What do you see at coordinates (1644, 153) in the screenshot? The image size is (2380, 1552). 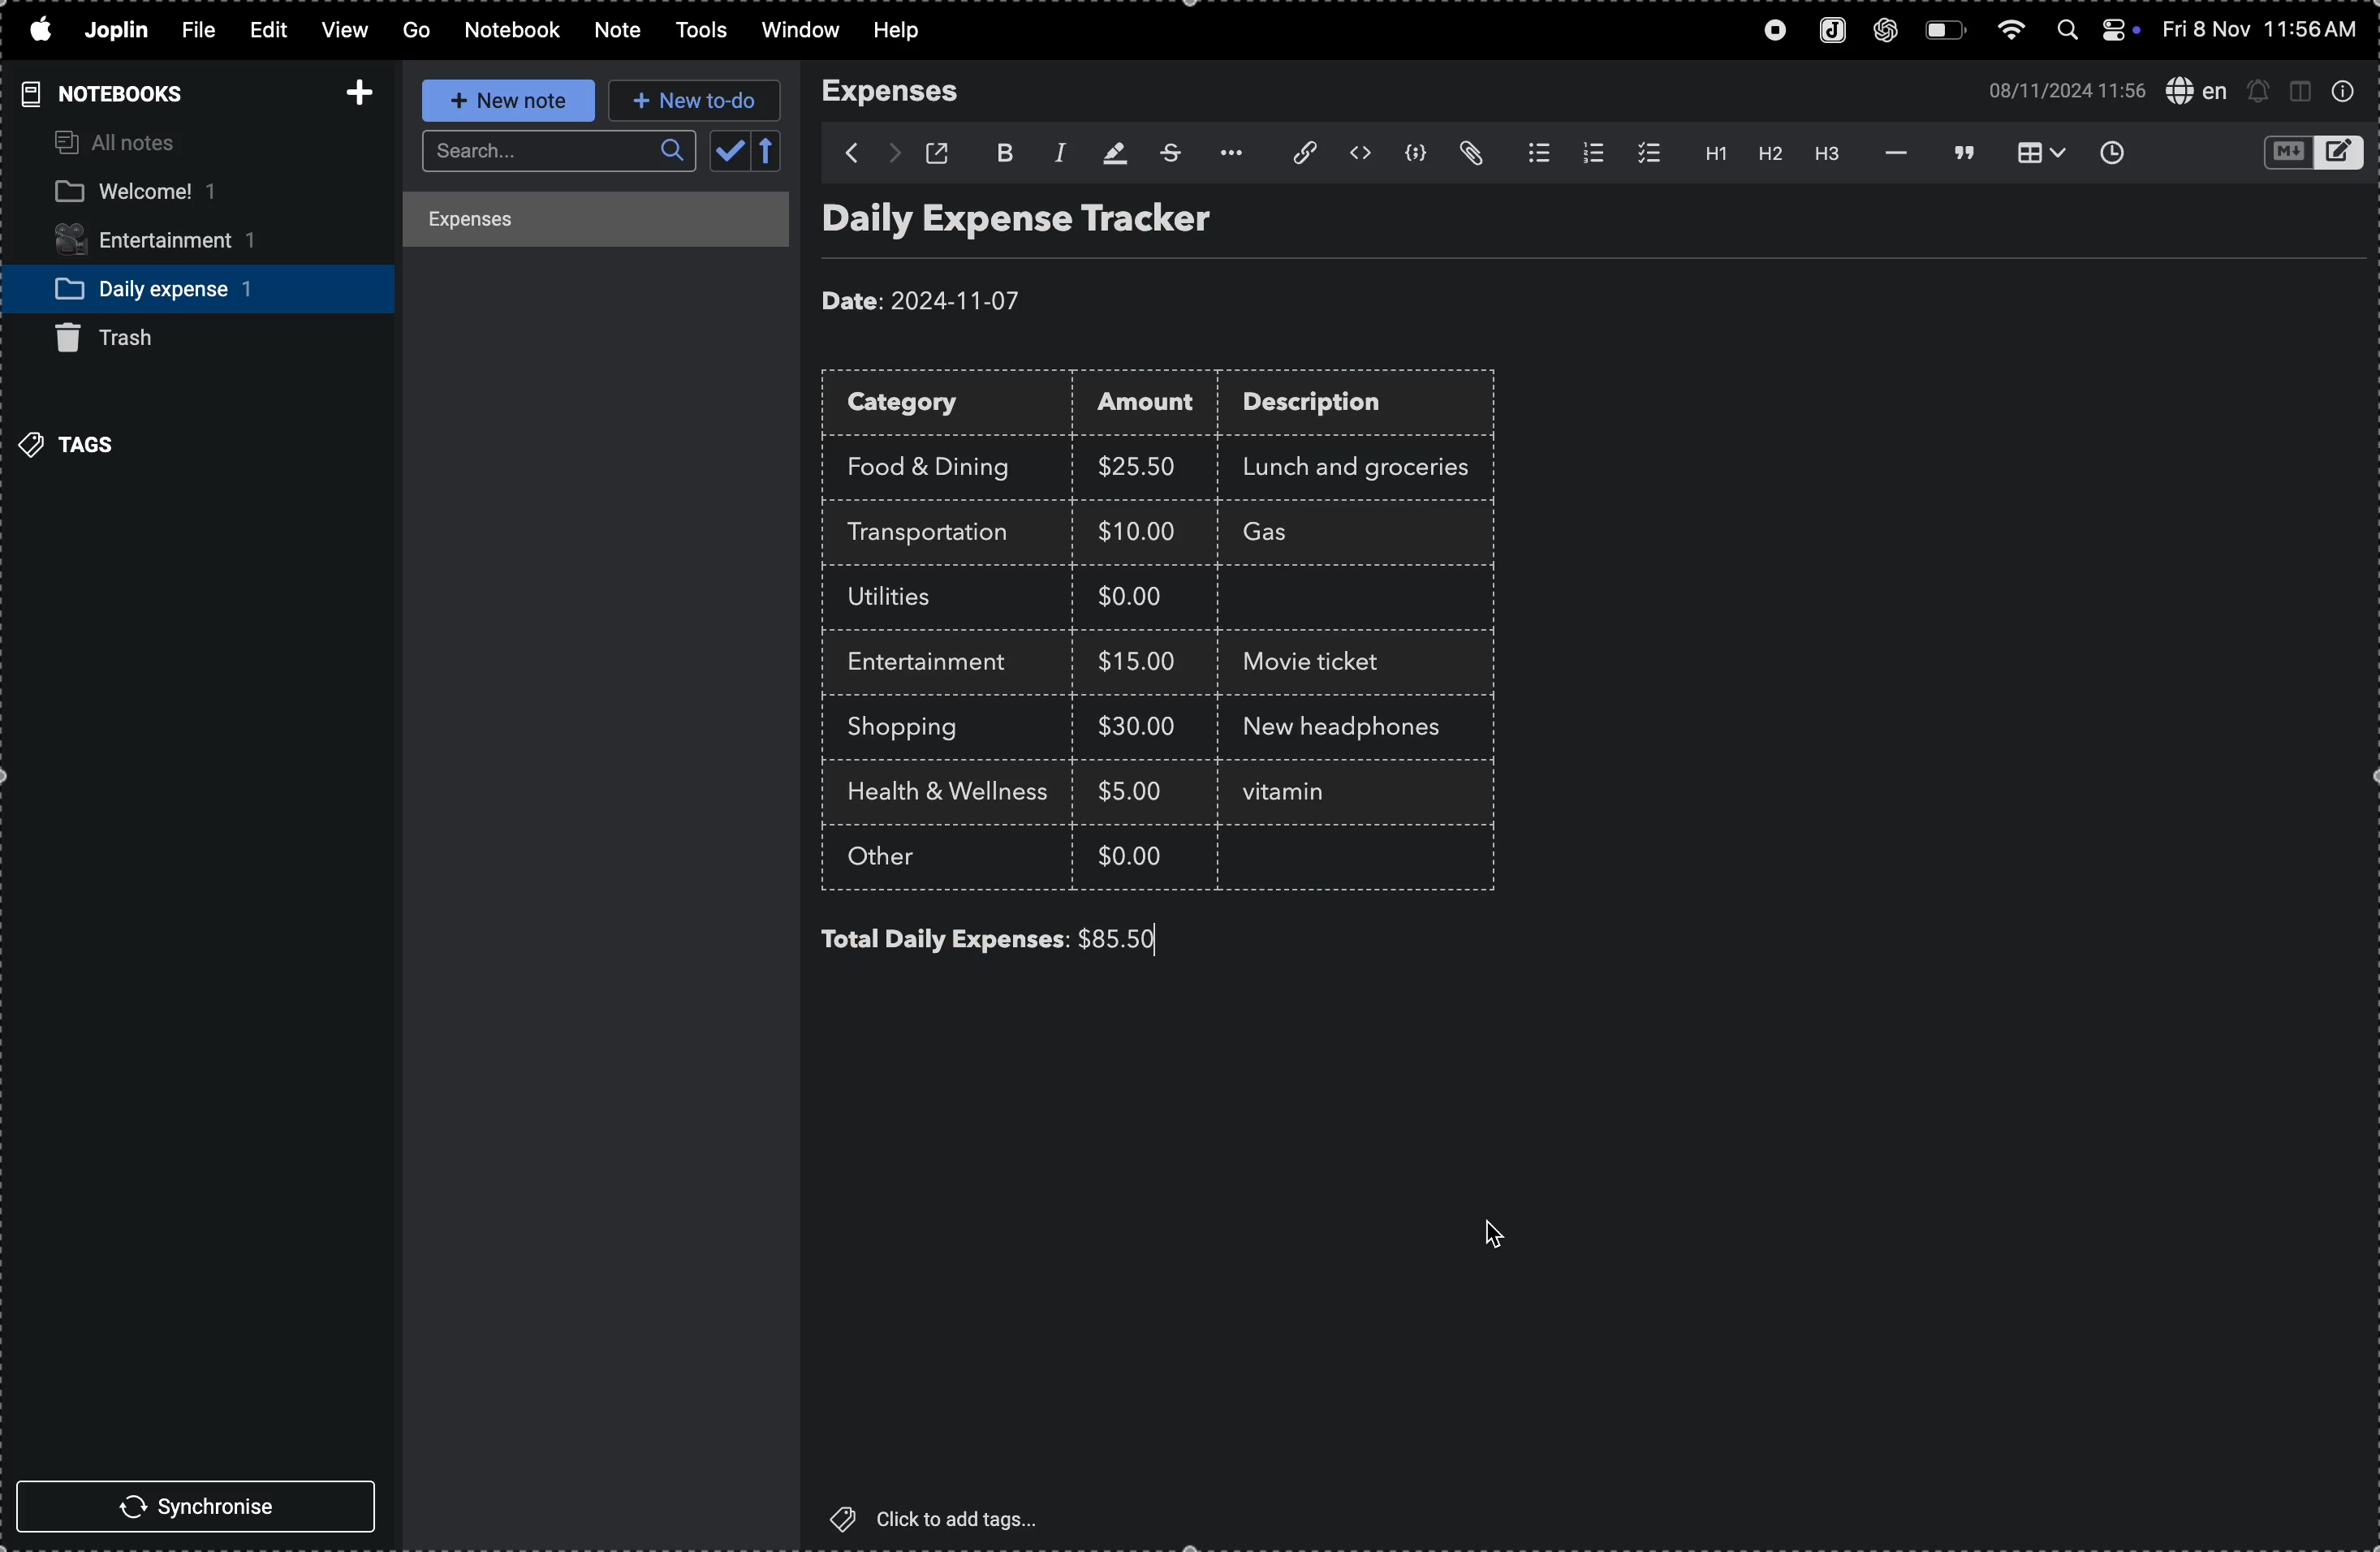 I see `checklist` at bounding box center [1644, 153].